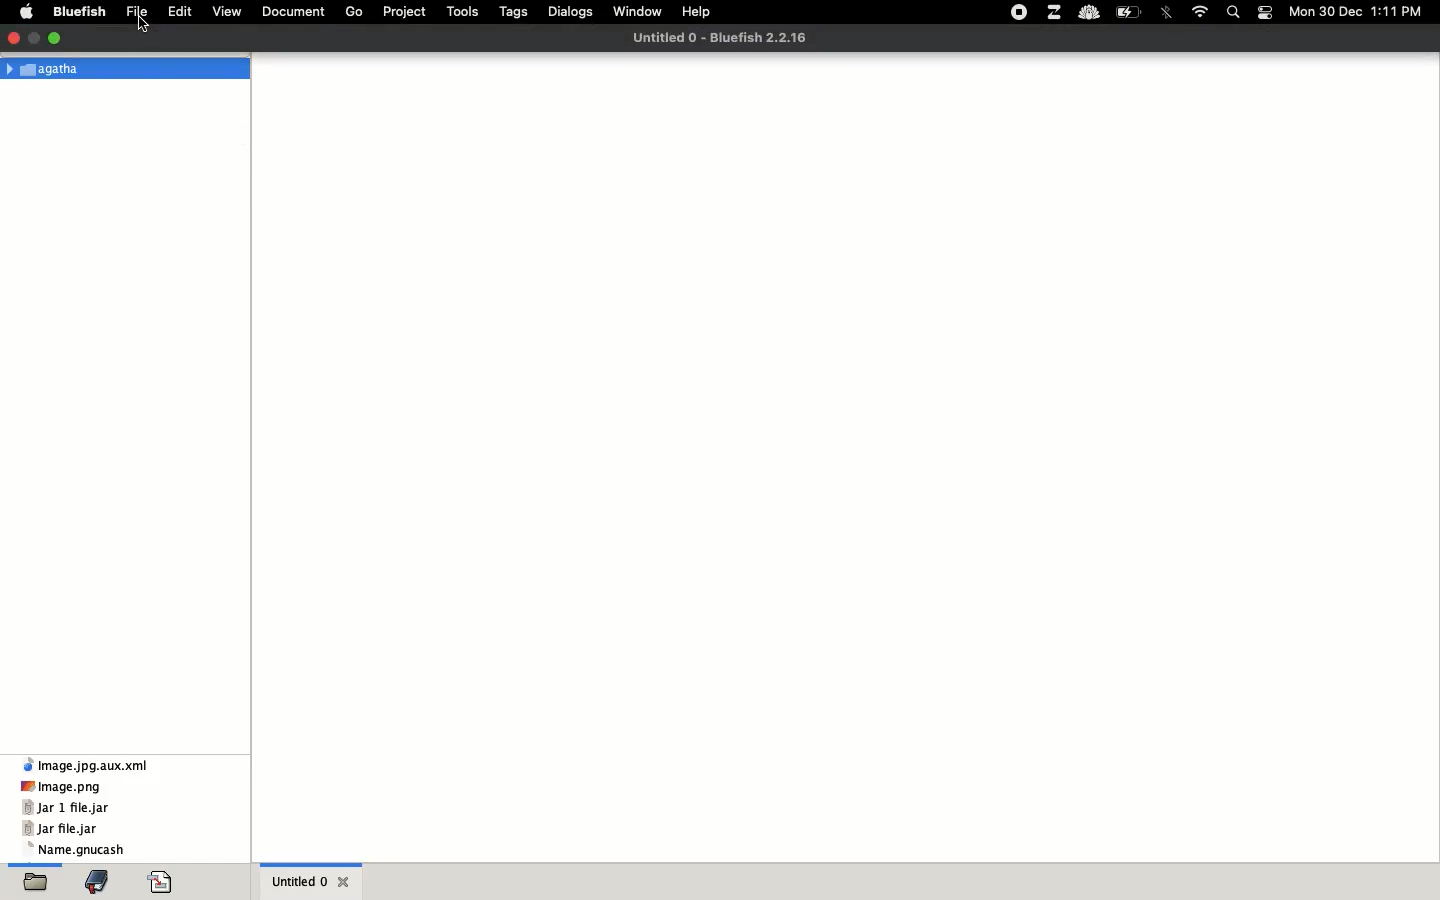 This screenshot has height=900, width=1440. What do you see at coordinates (1056, 12) in the screenshot?
I see `zulip` at bounding box center [1056, 12].